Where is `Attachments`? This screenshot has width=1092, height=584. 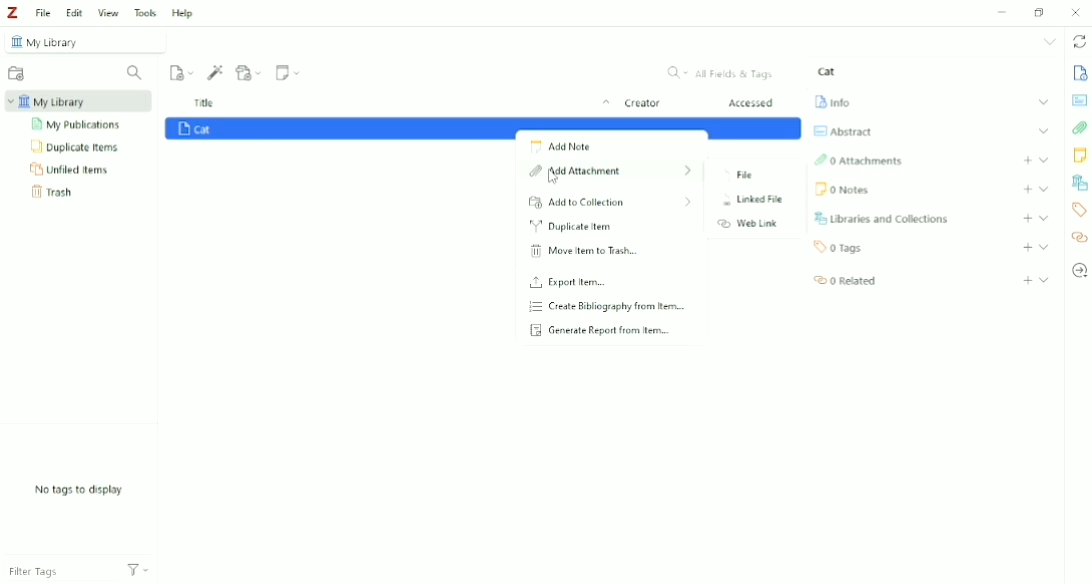 Attachments is located at coordinates (1080, 129).